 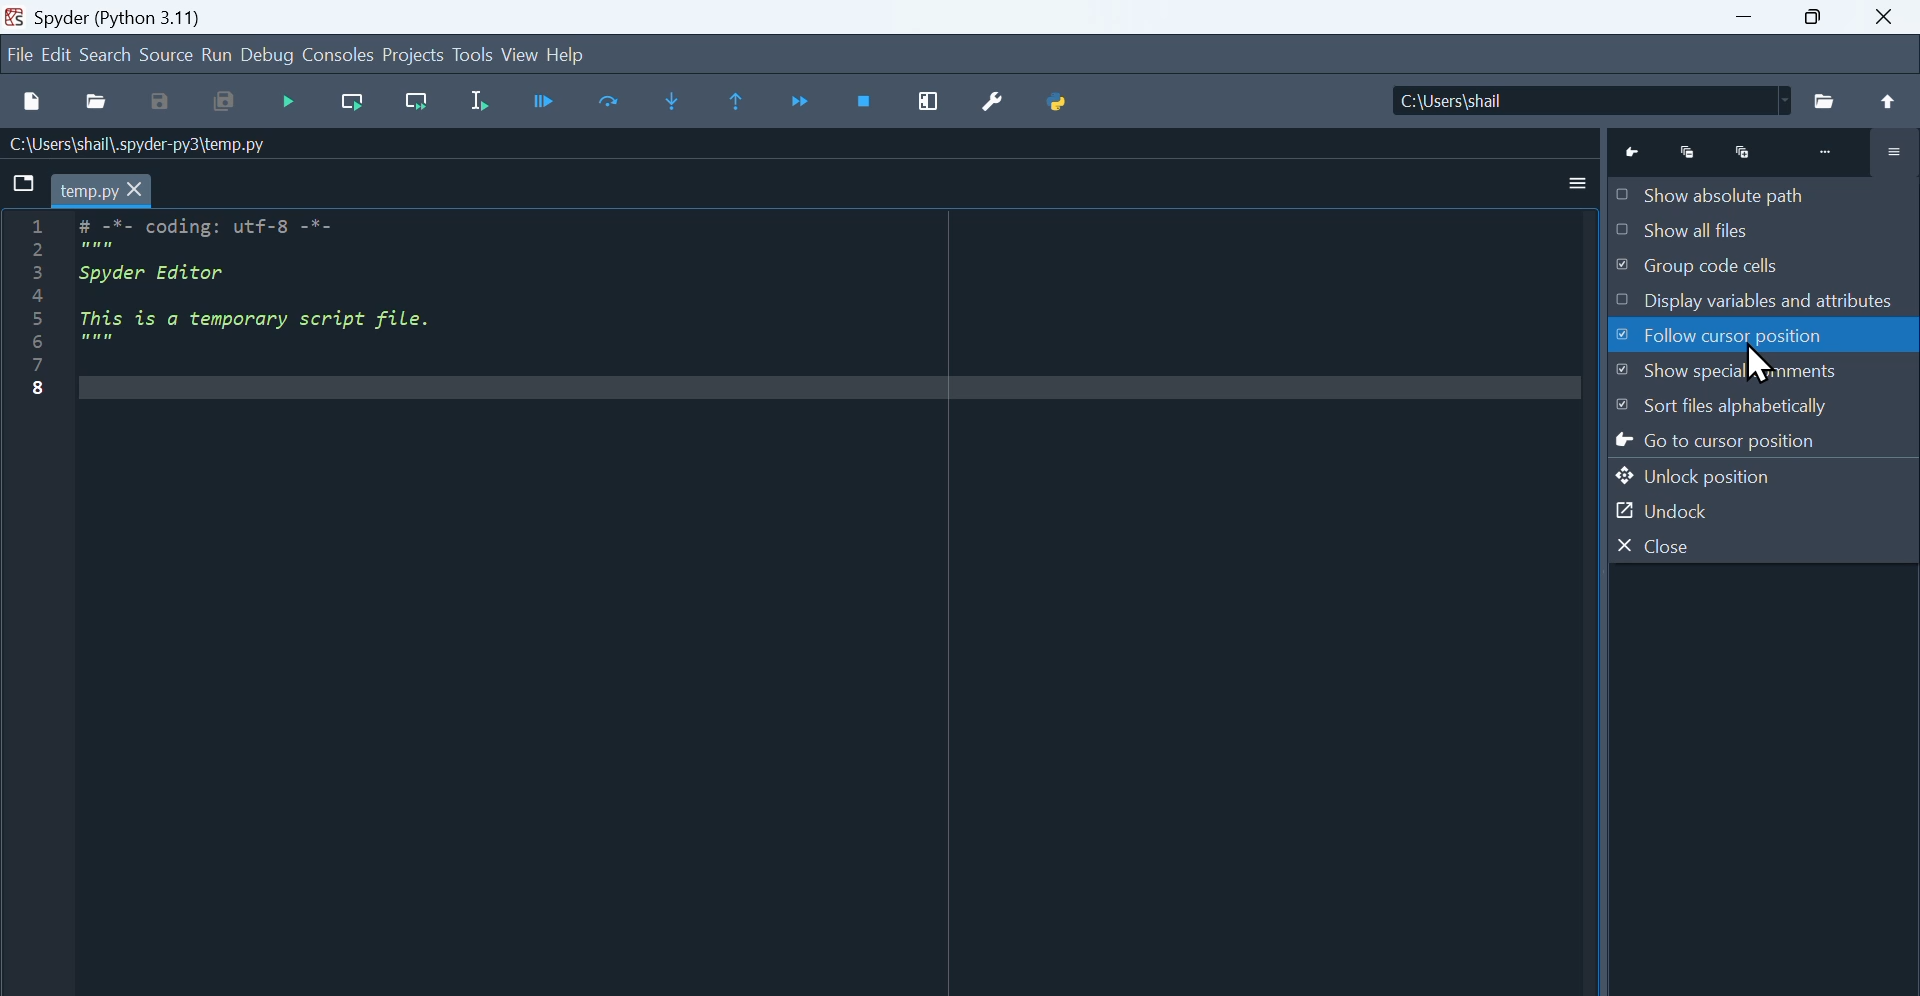 What do you see at coordinates (1701, 509) in the screenshot?
I see `undock` at bounding box center [1701, 509].